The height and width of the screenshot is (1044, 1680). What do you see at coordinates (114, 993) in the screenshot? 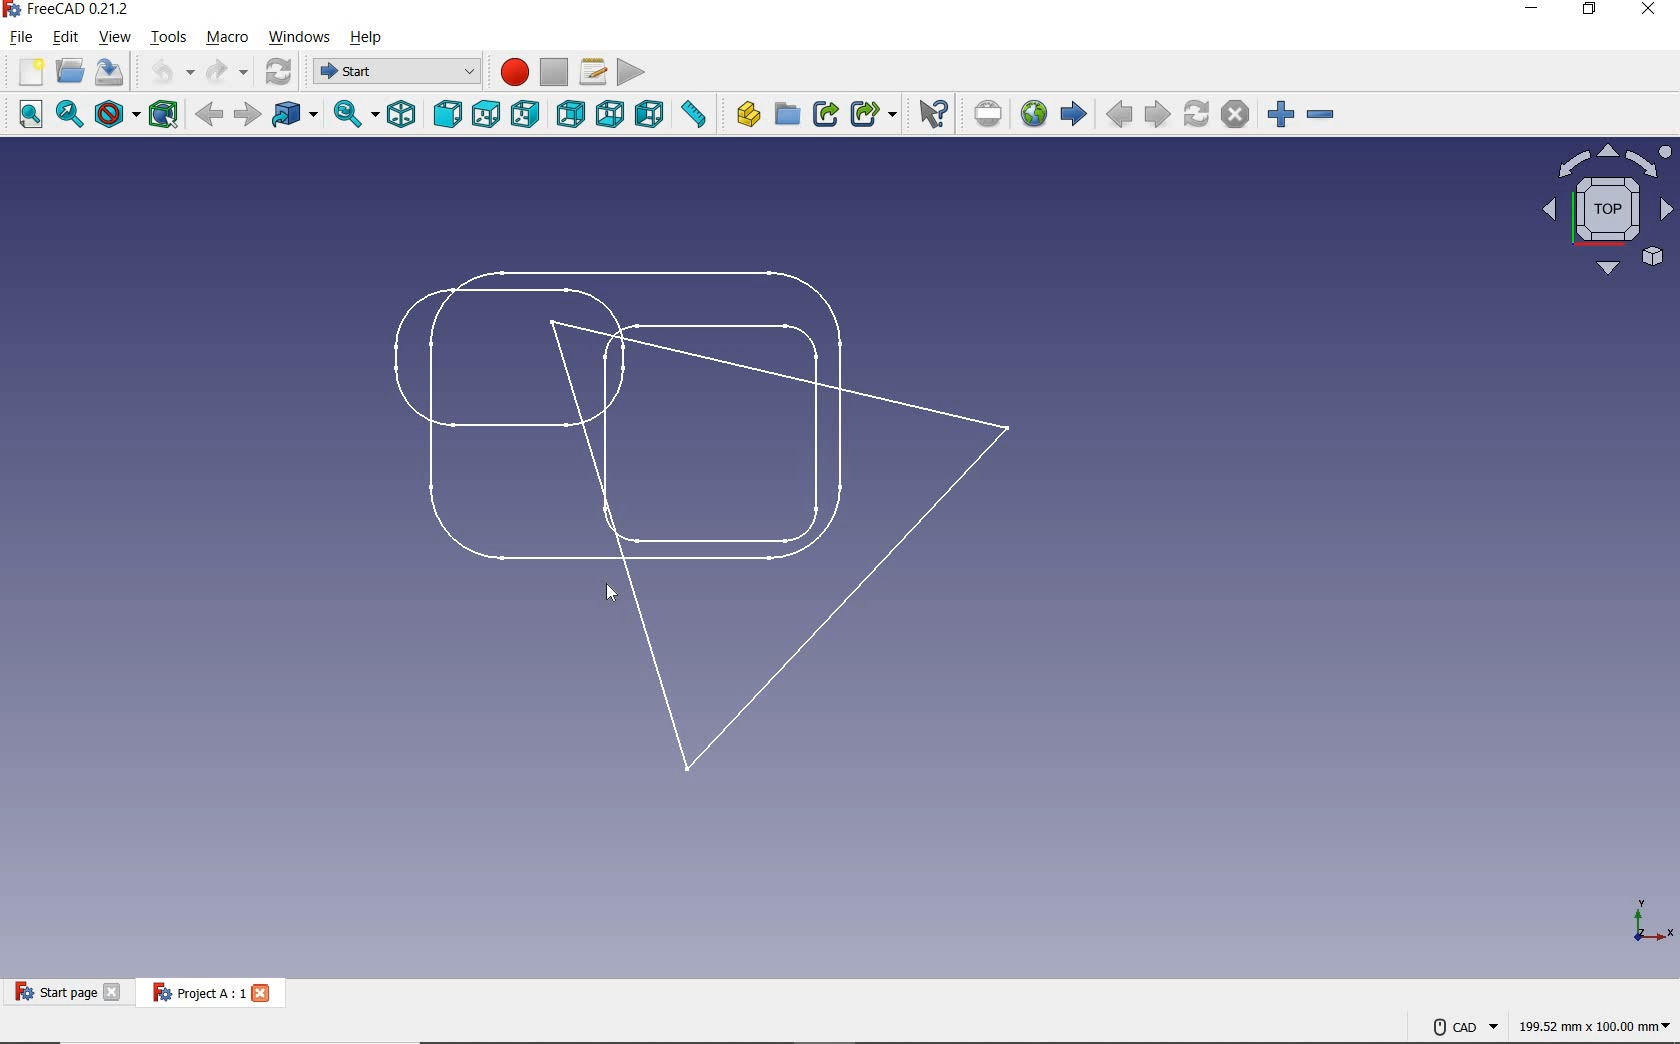
I see `close` at bounding box center [114, 993].